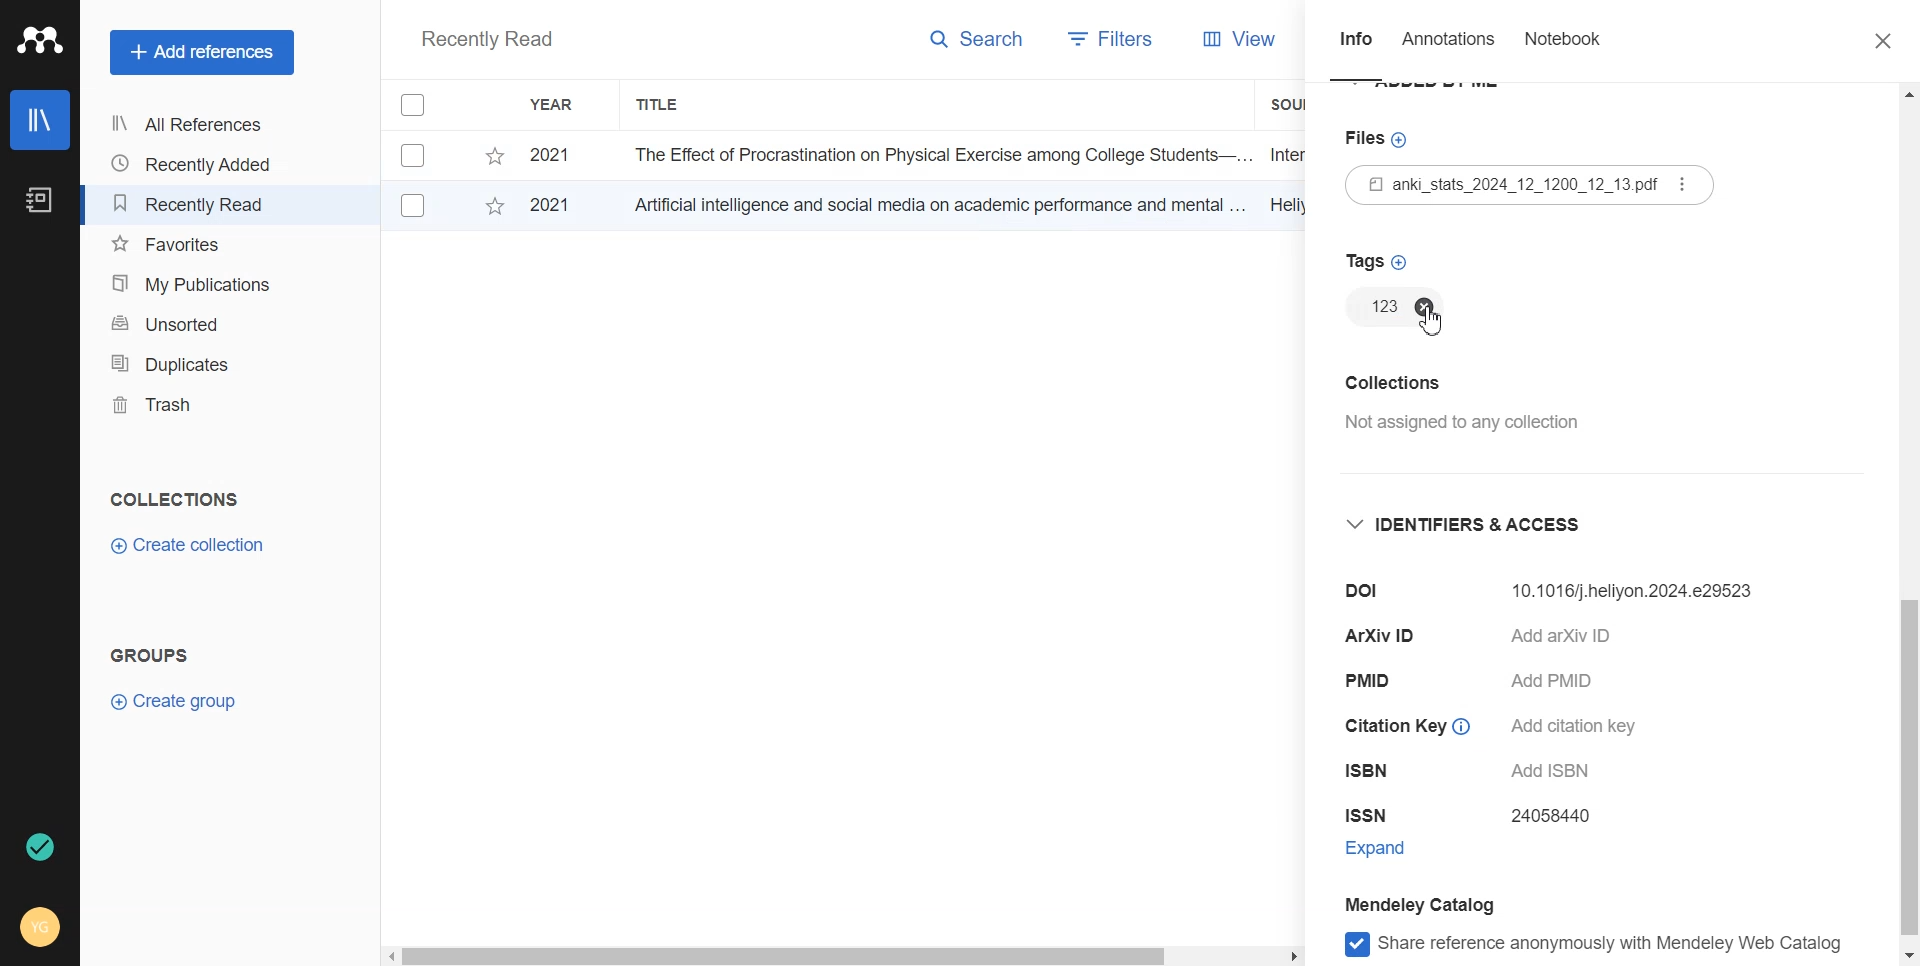 This screenshot has width=1920, height=966. I want to click on ArXiv ID Add arXiv ID, so click(1507, 639).